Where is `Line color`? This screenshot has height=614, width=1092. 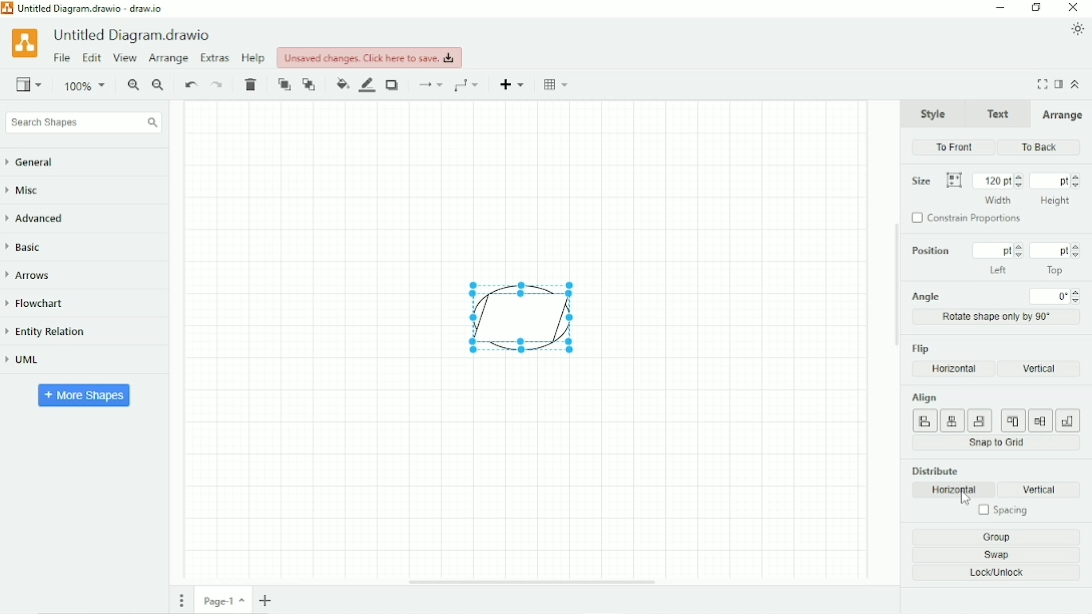 Line color is located at coordinates (368, 85).